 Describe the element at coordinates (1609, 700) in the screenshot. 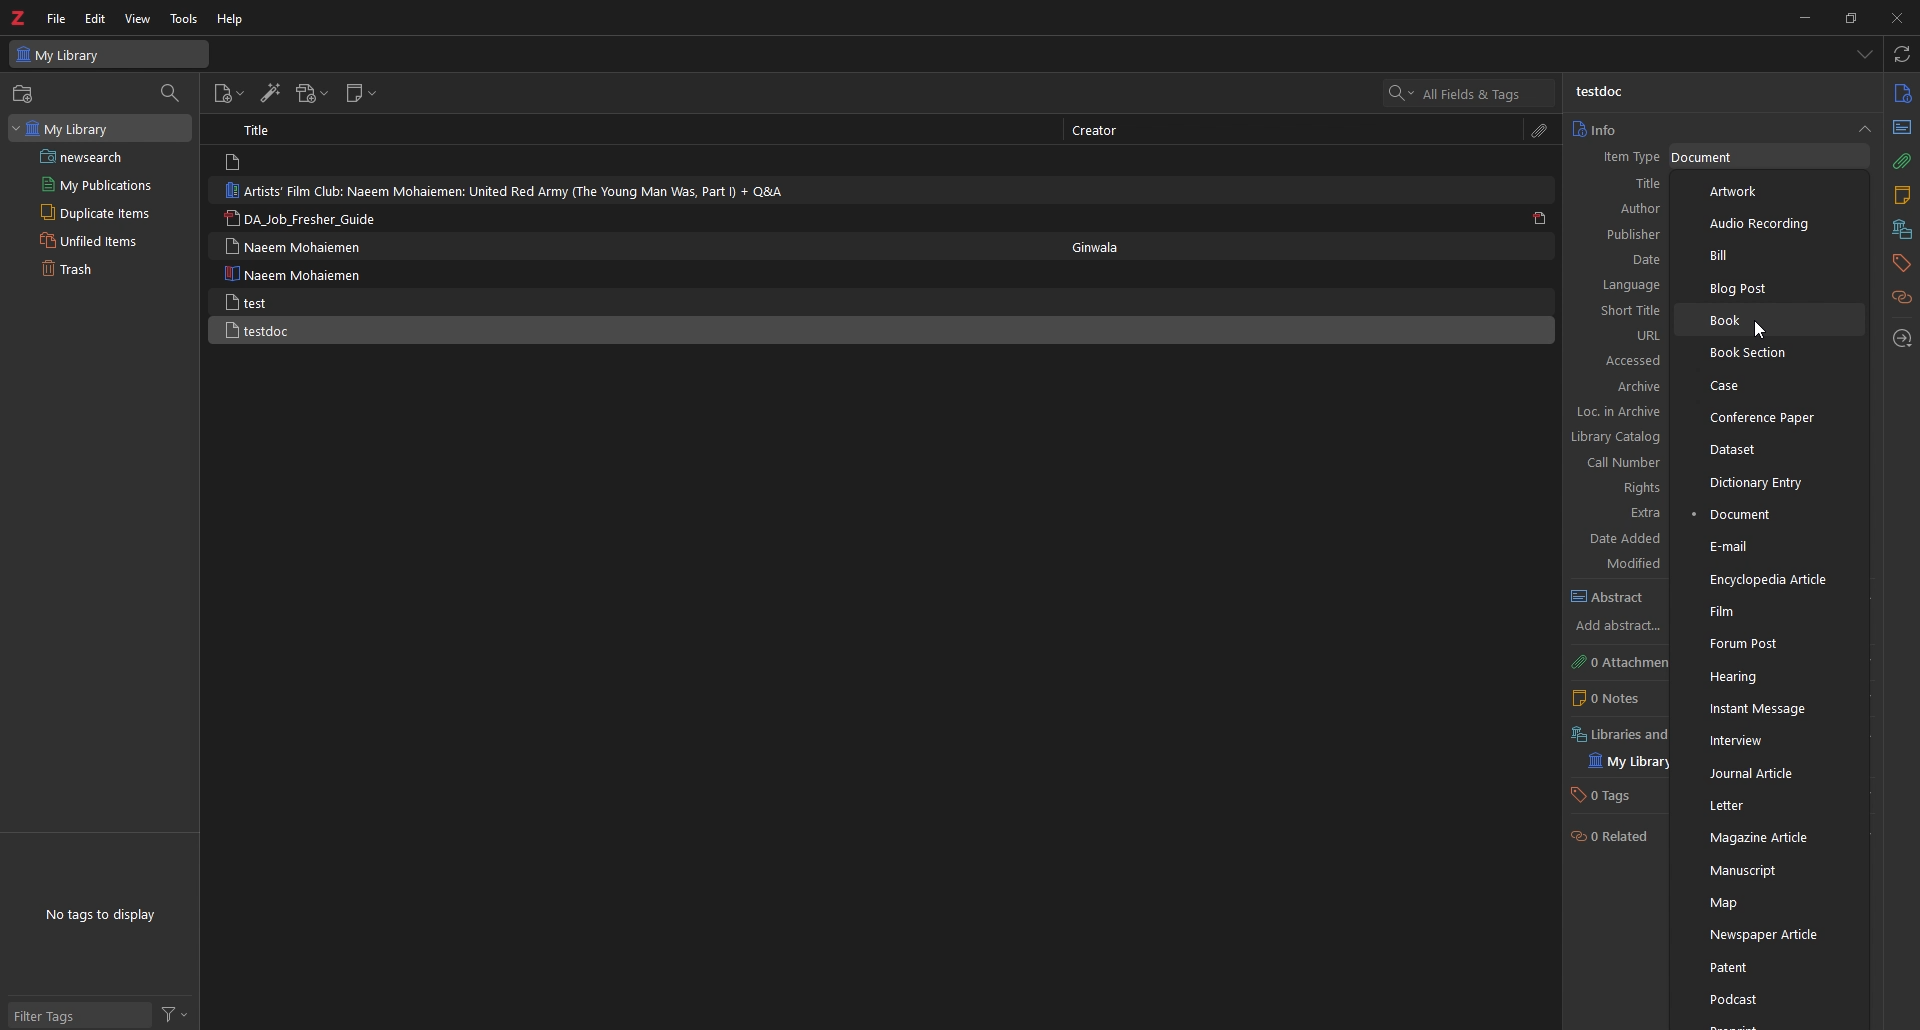

I see `0 Notes` at that location.